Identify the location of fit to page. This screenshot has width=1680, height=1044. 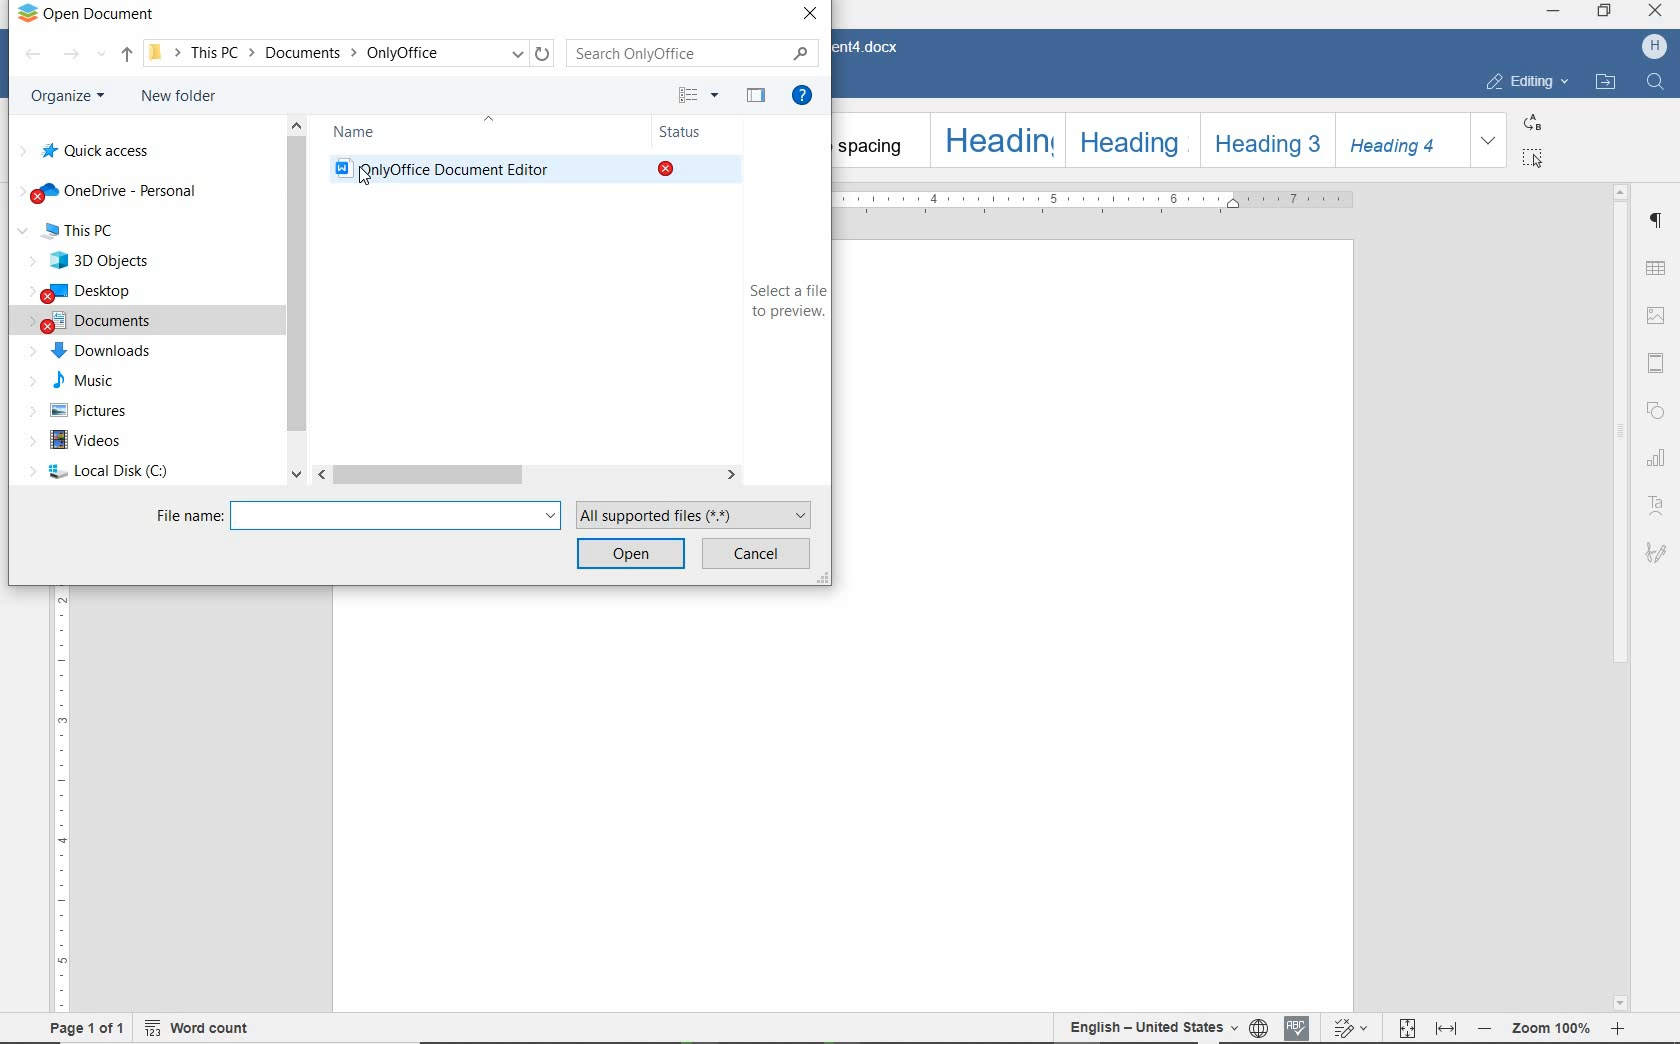
(1406, 1029).